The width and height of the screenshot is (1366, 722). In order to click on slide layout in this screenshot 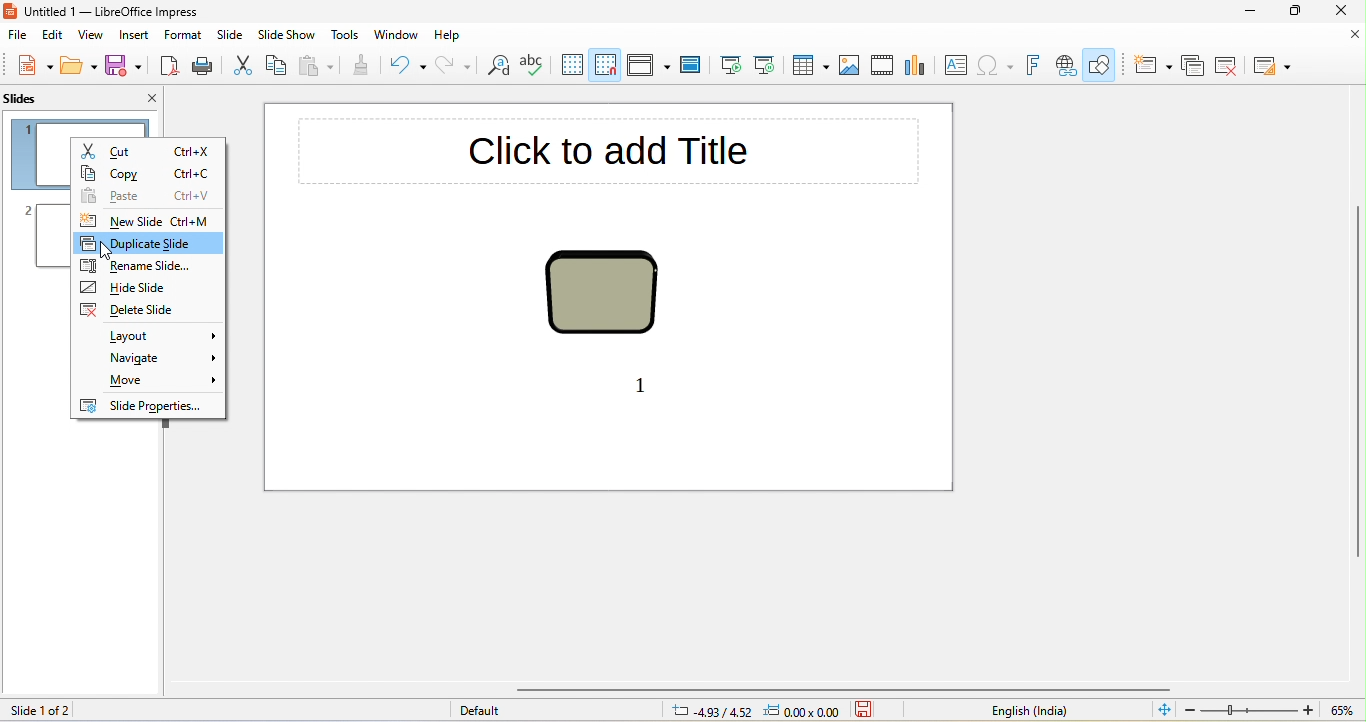, I will do `click(1274, 65)`.